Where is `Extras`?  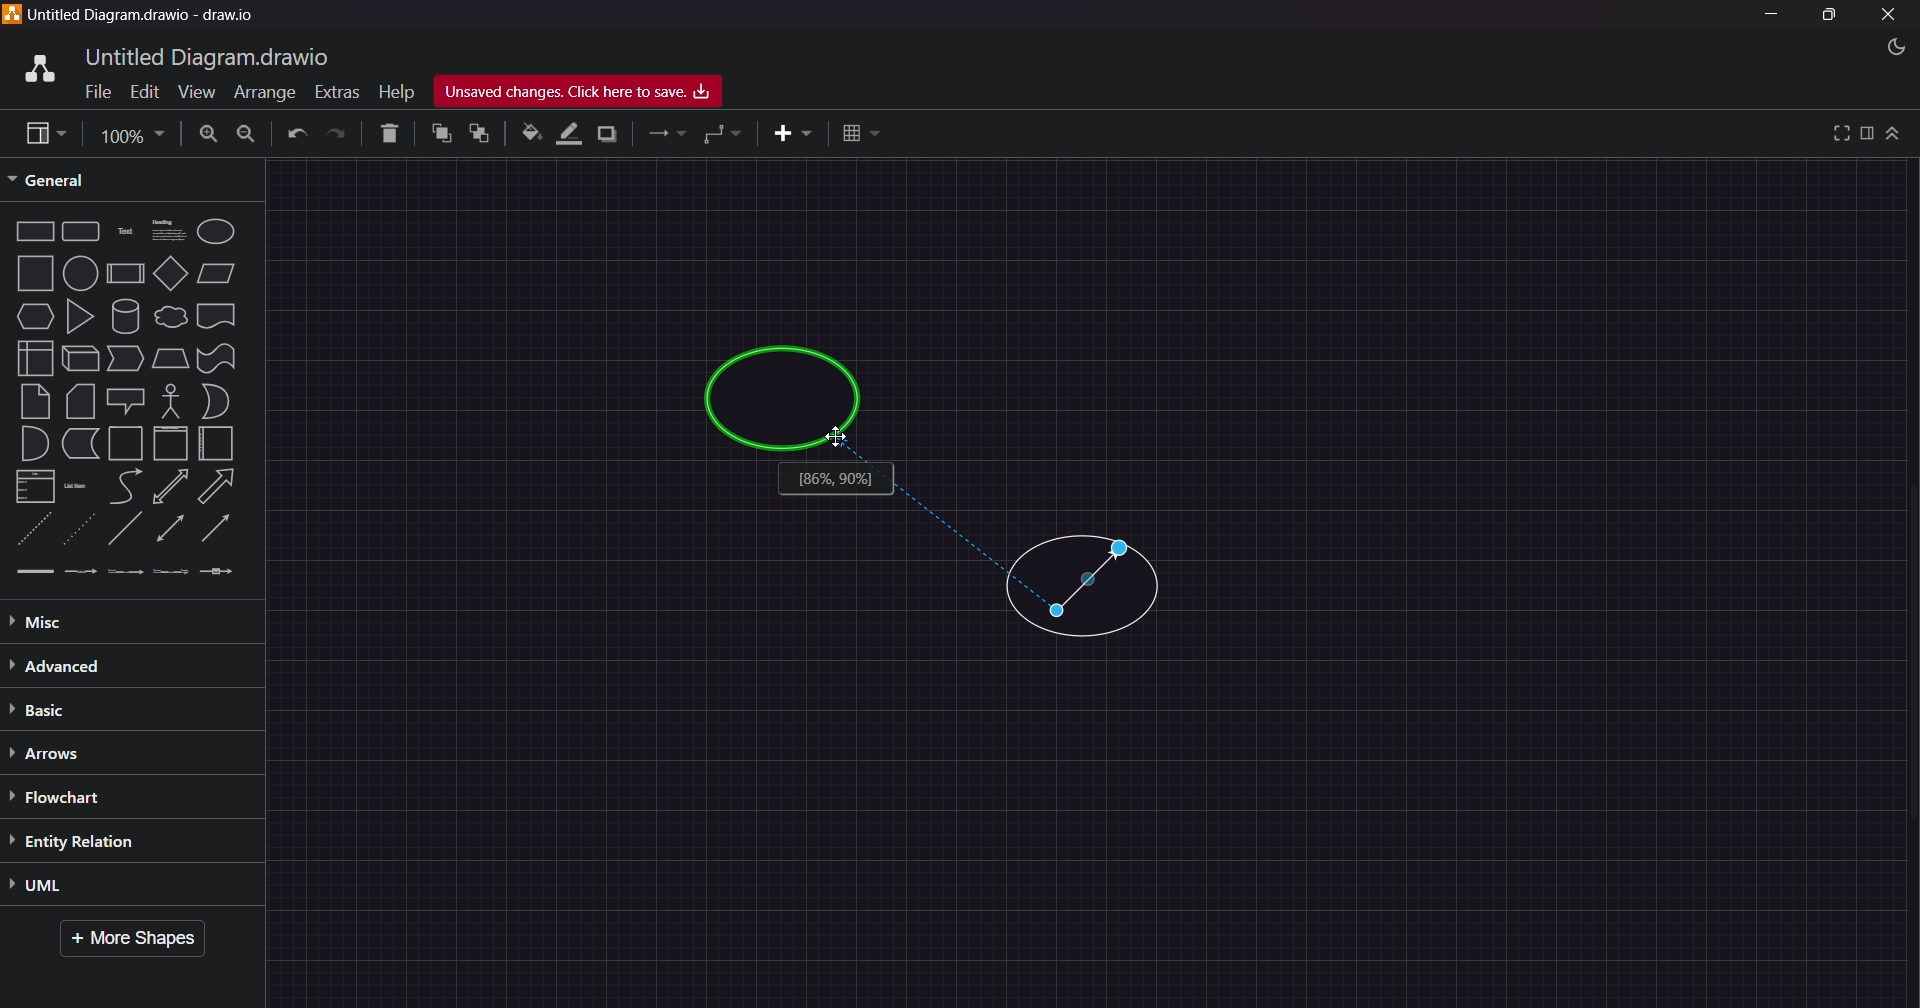
Extras is located at coordinates (336, 89).